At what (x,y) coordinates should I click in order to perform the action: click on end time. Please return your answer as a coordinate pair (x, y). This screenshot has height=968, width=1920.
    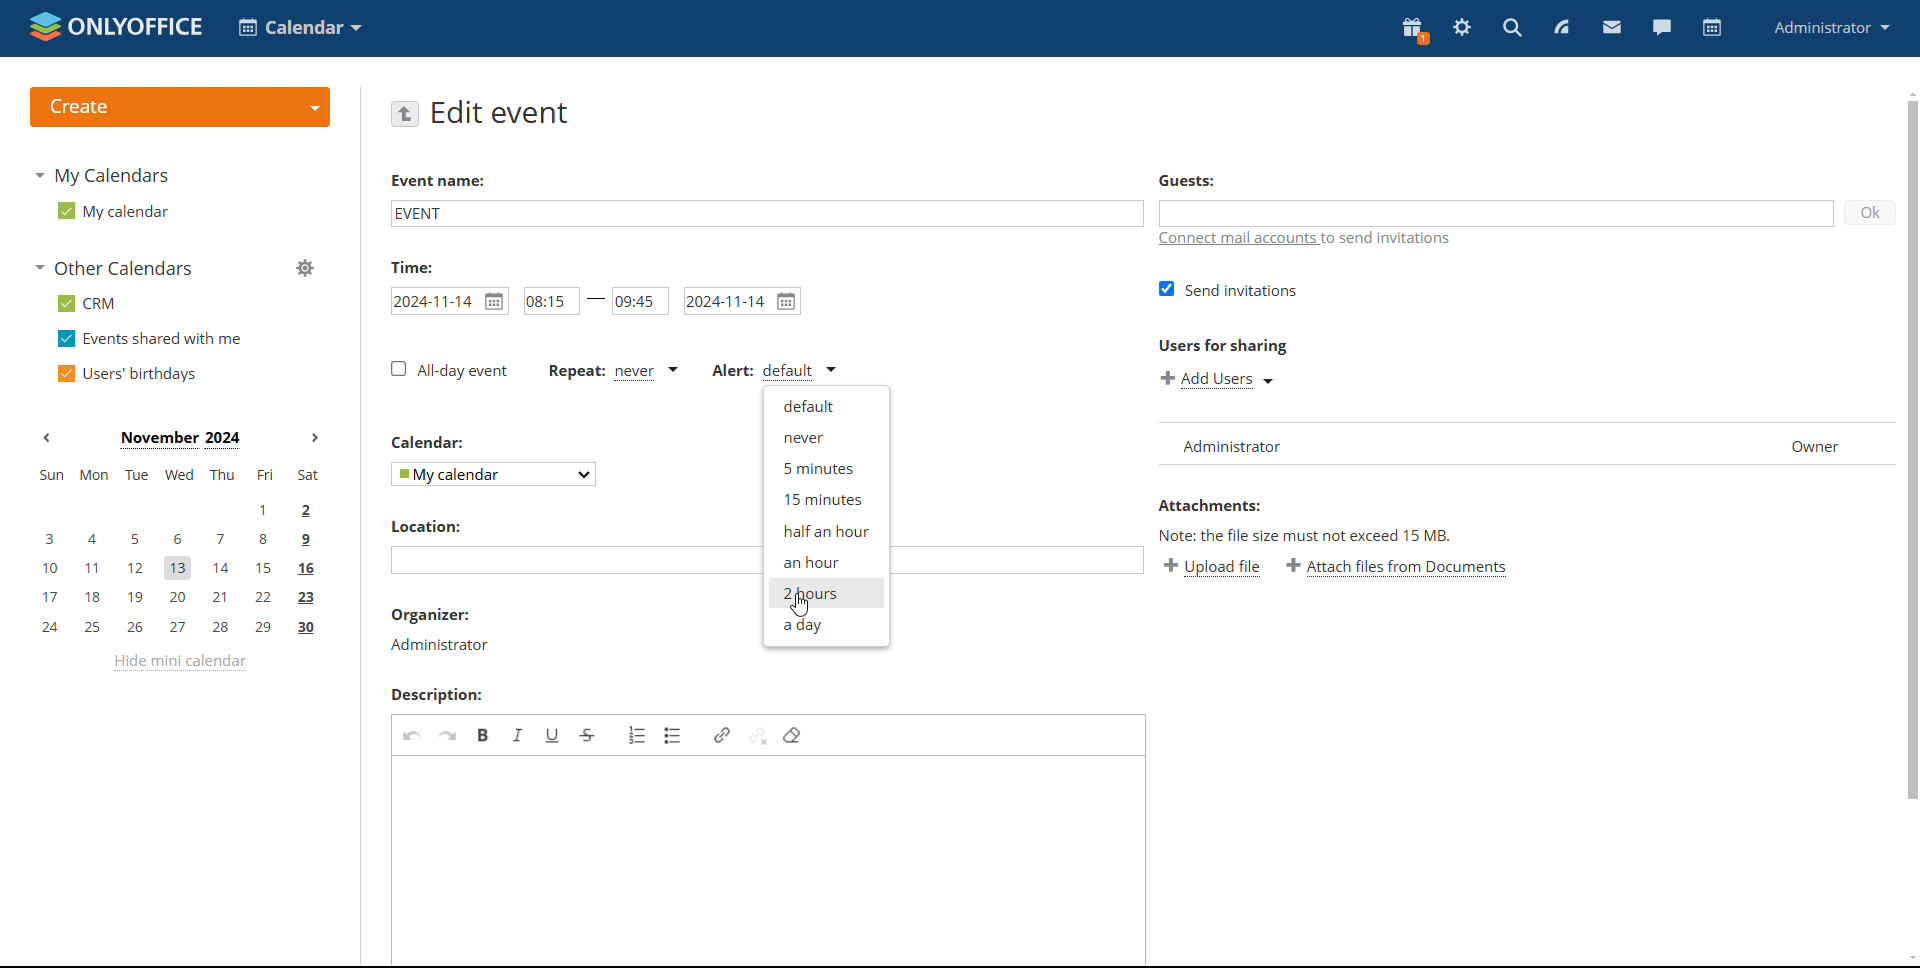
    Looking at the image, I should click on (640, 301).